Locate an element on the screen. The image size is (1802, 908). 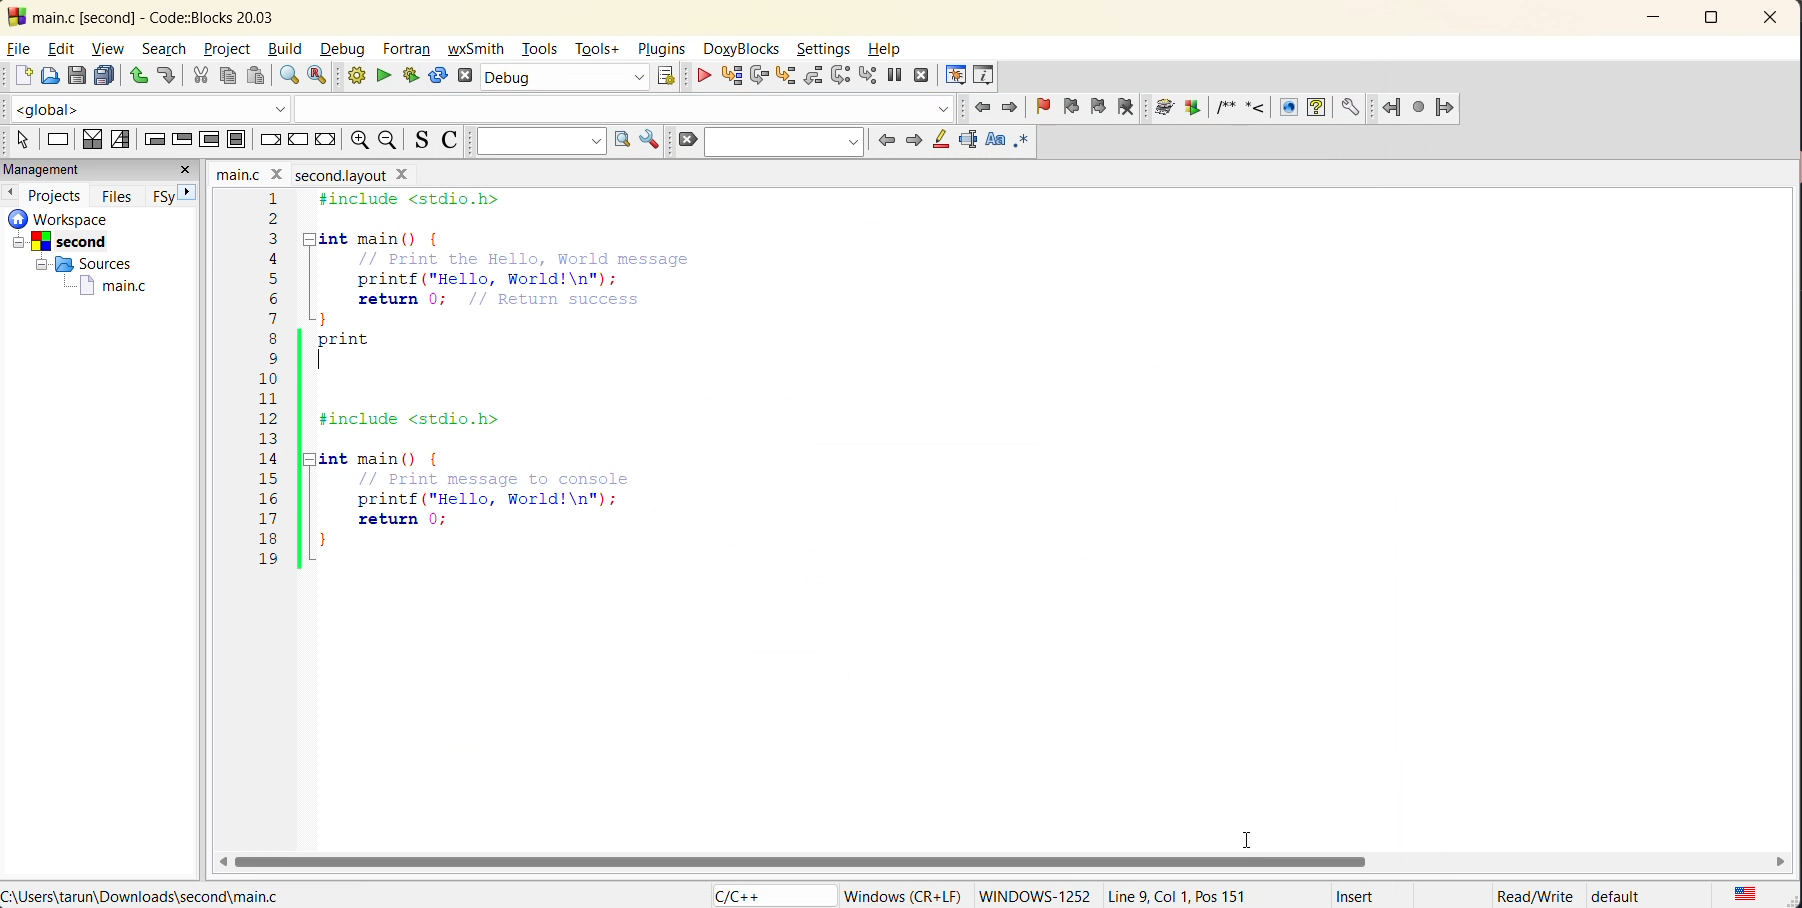
Sources is located at coordinates (77, 264).